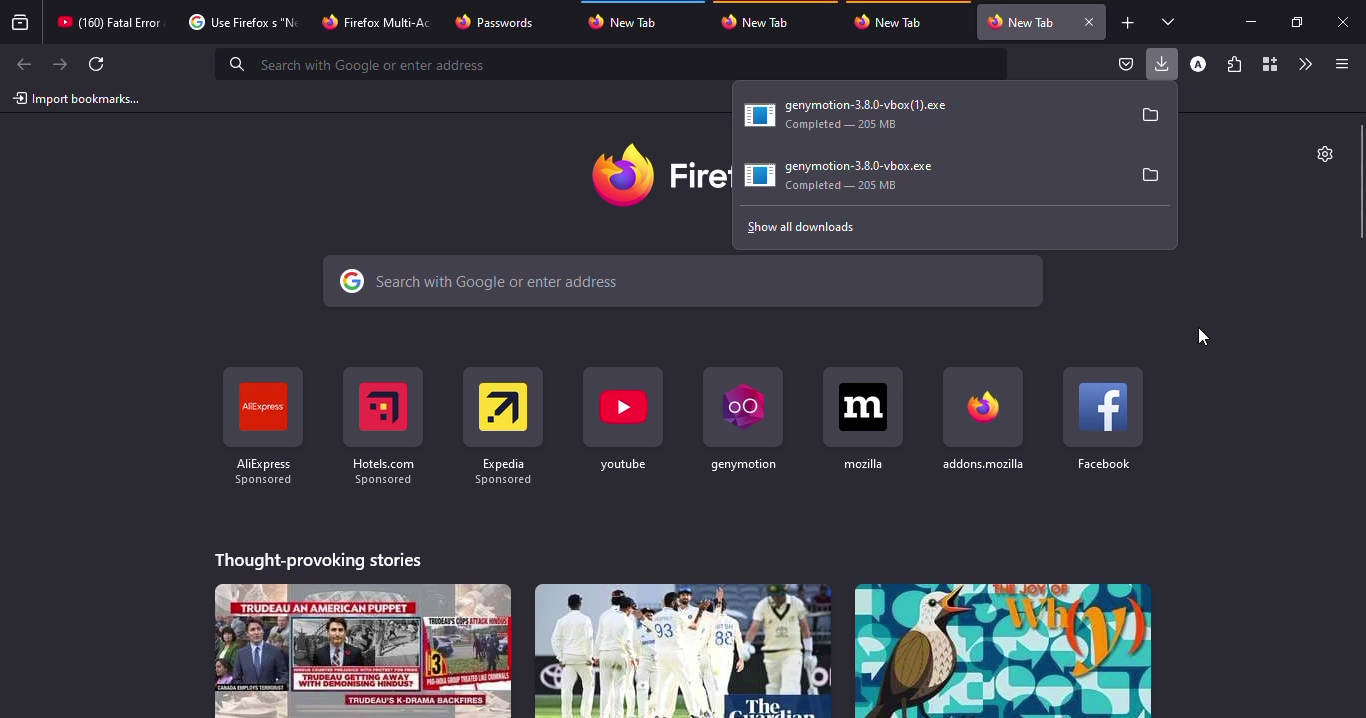 This screenshot has height=718, width=1366. I want to click on show all downloads, so click(823, 227).